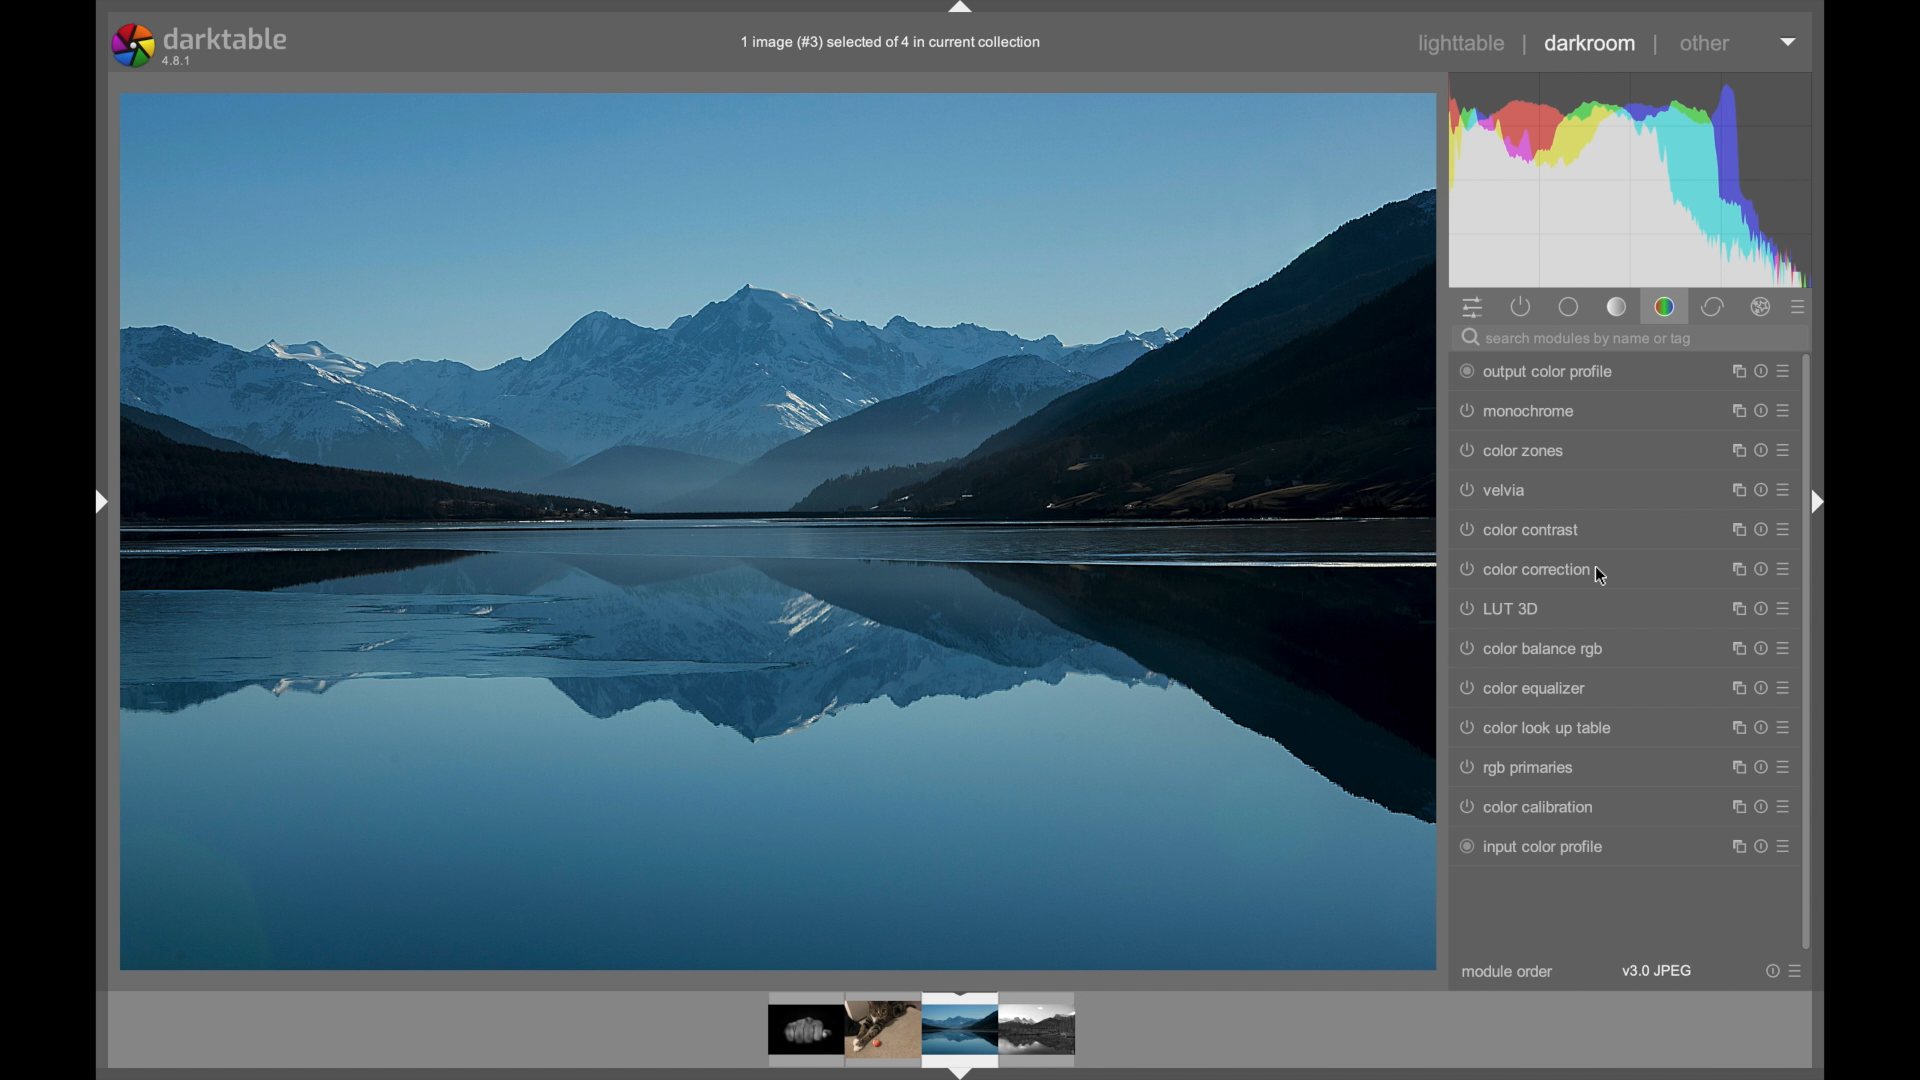  I want to click on more options, so click(1760, 530).